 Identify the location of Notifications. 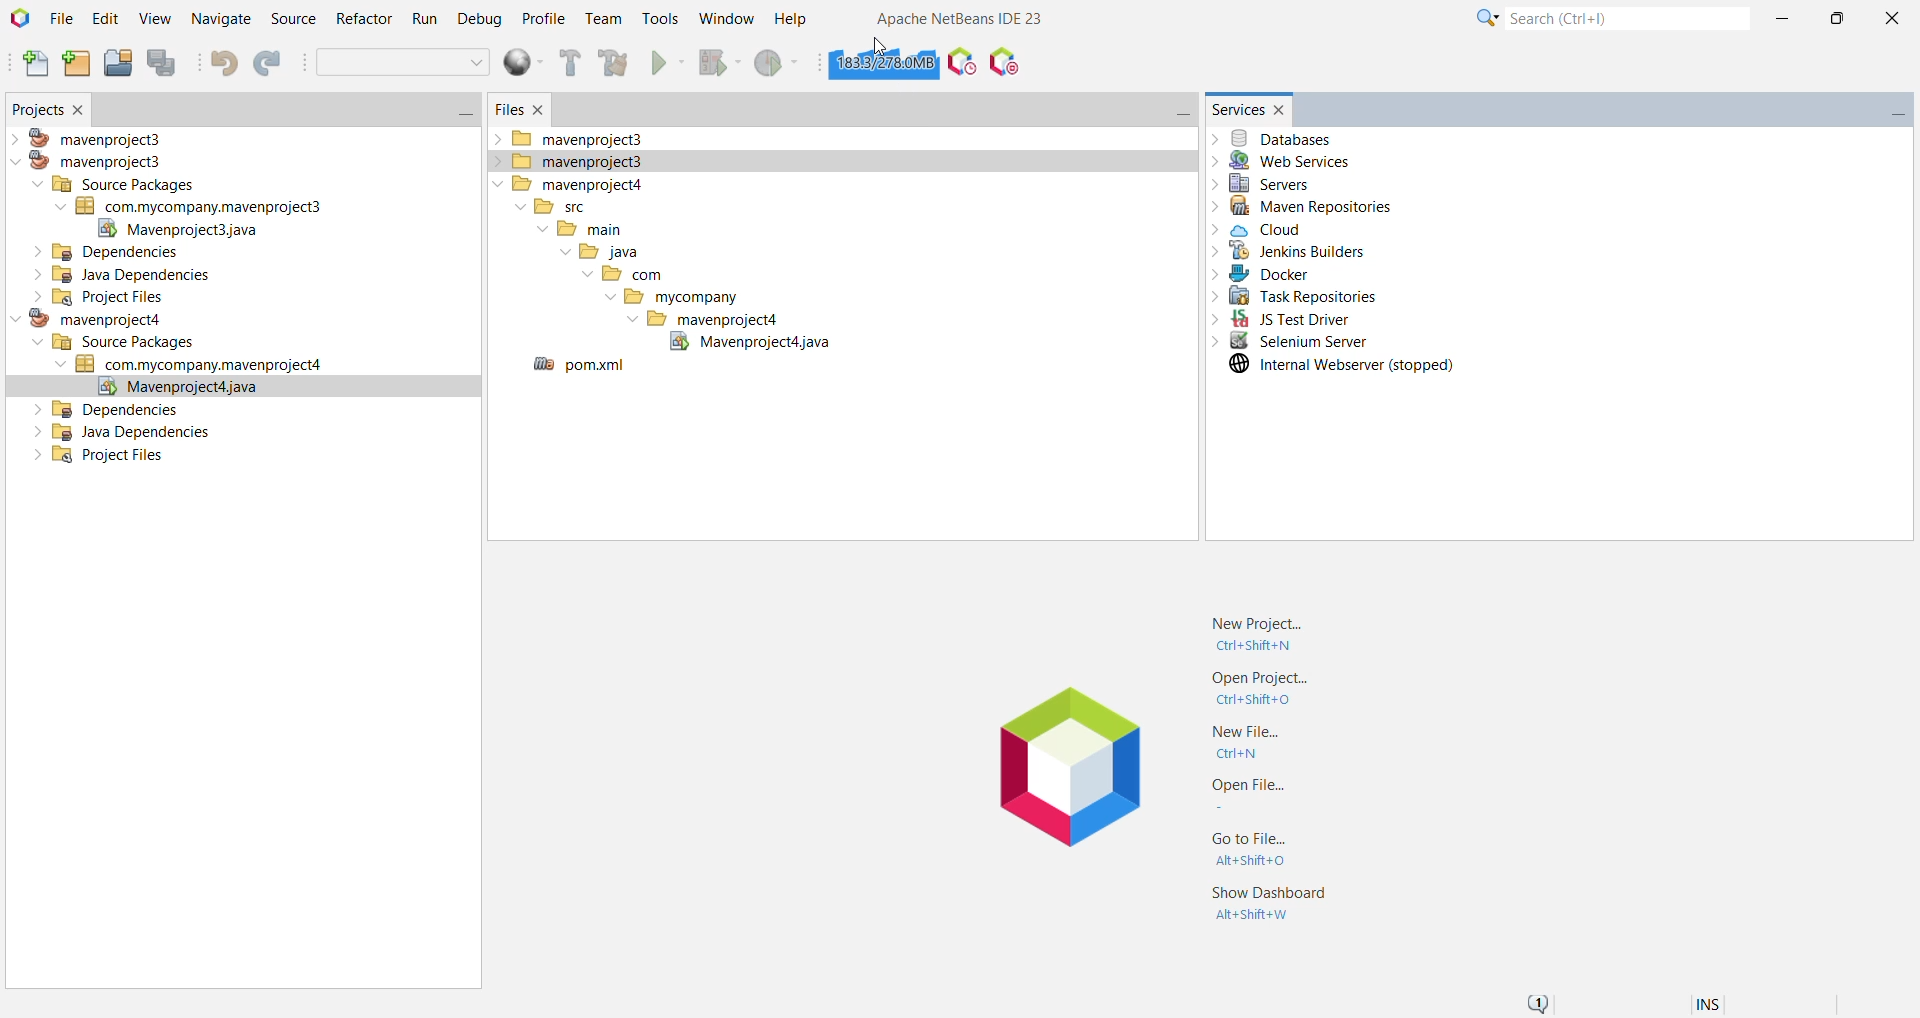
(1542, 1000).